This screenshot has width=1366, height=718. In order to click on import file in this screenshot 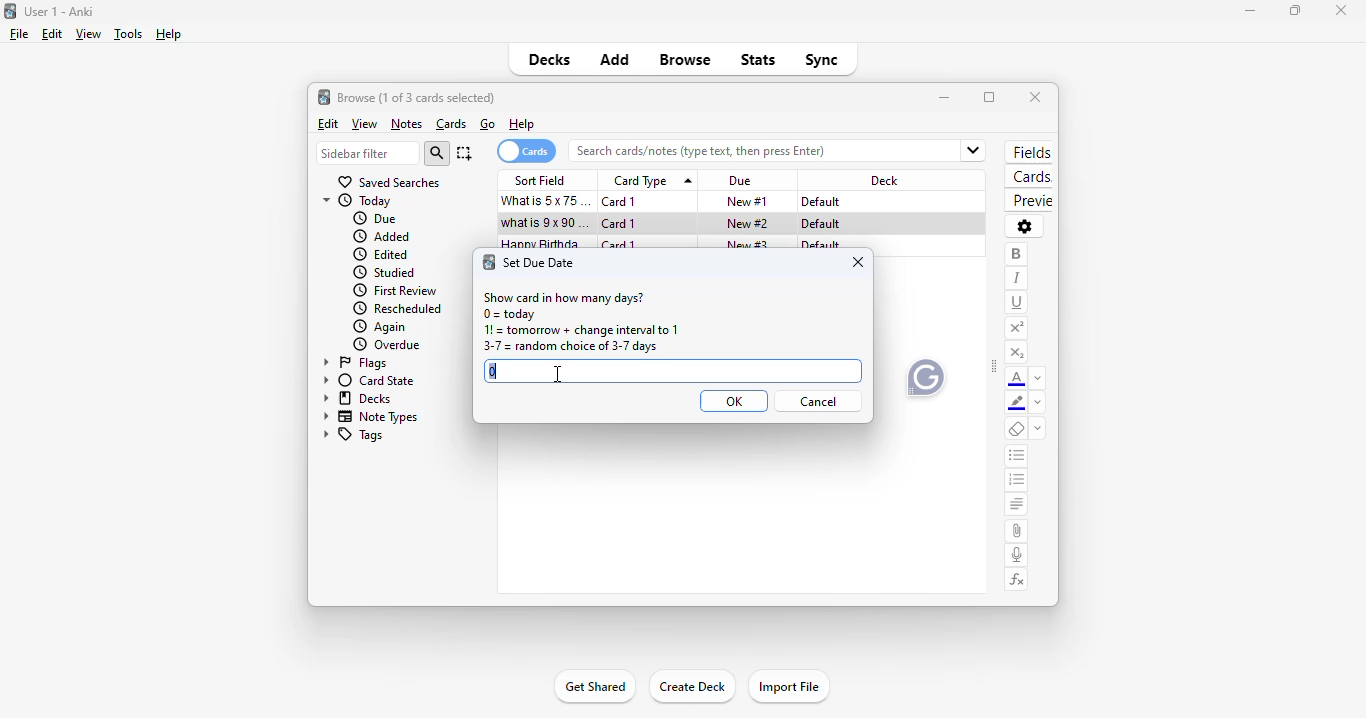, I will do `click(790, 686)`.